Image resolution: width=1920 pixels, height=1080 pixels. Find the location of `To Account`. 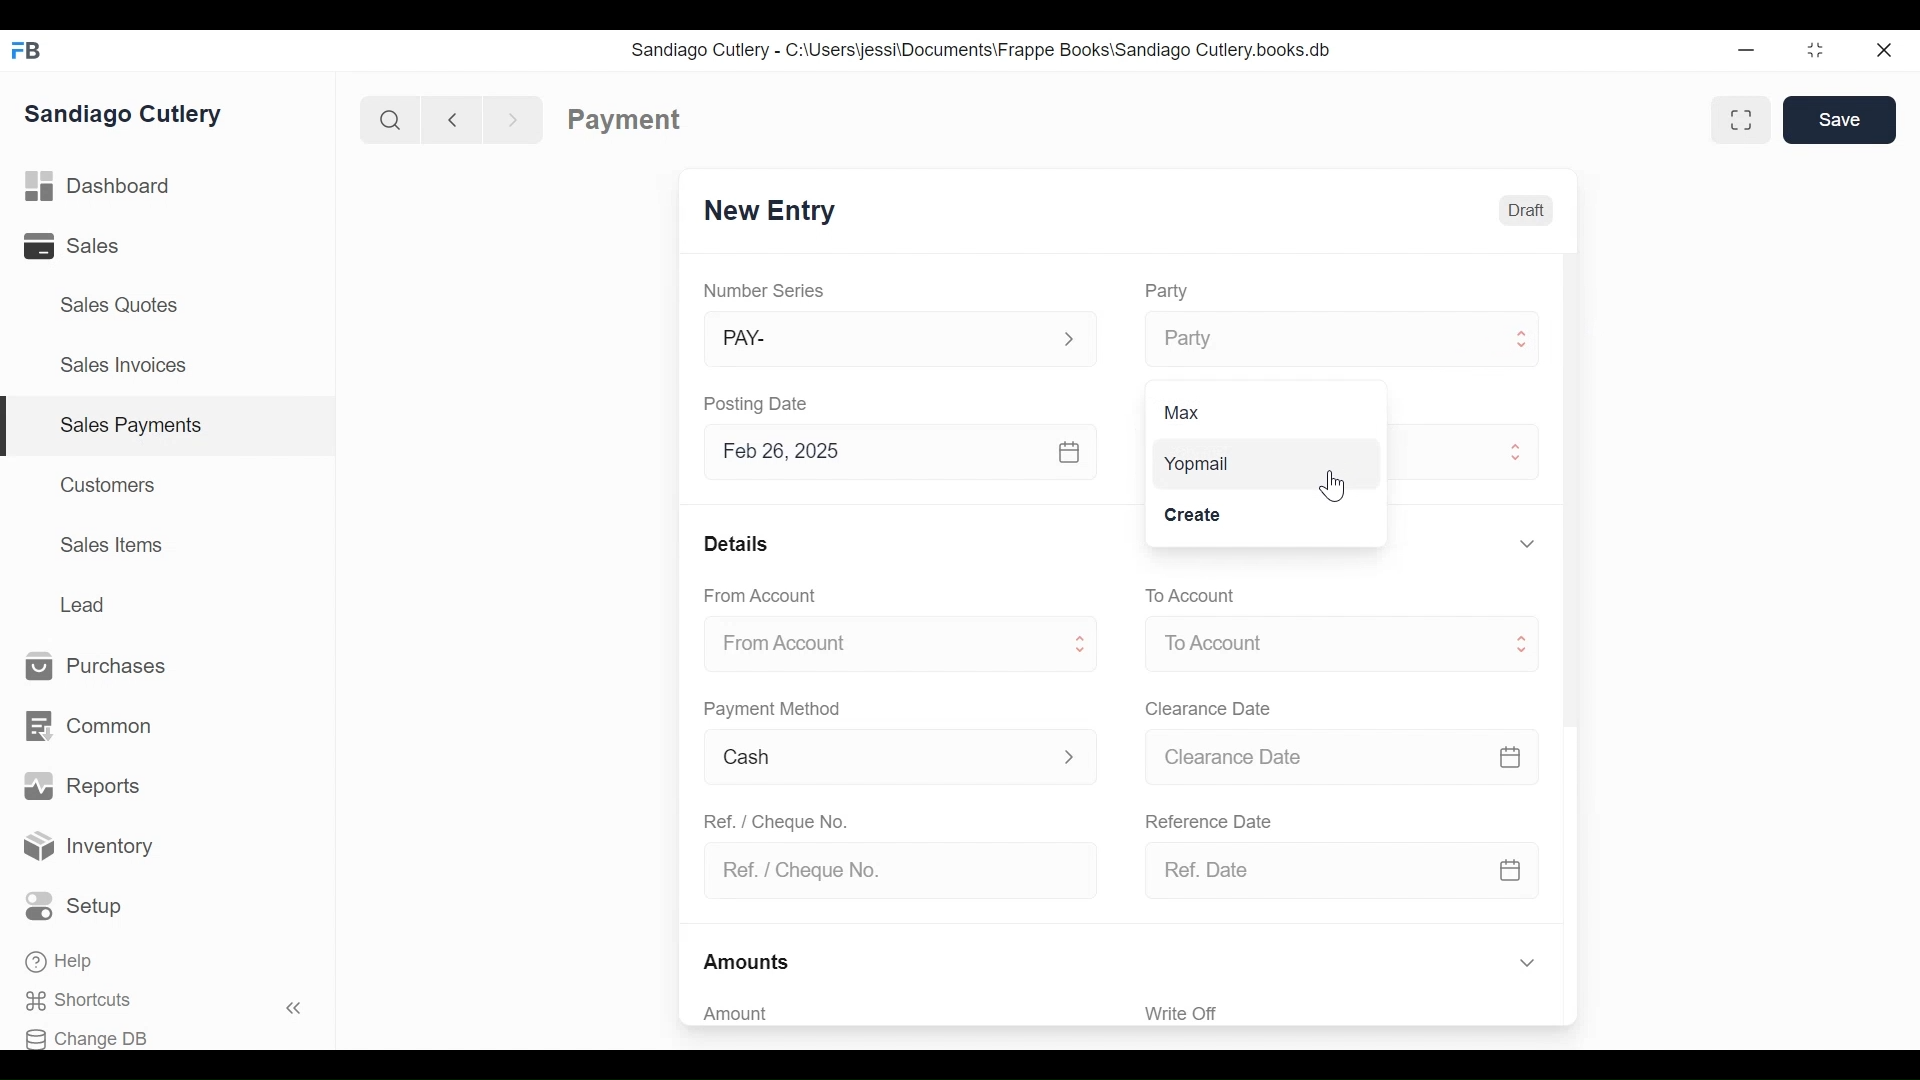

To Account is located at coordinates (1317, 644).